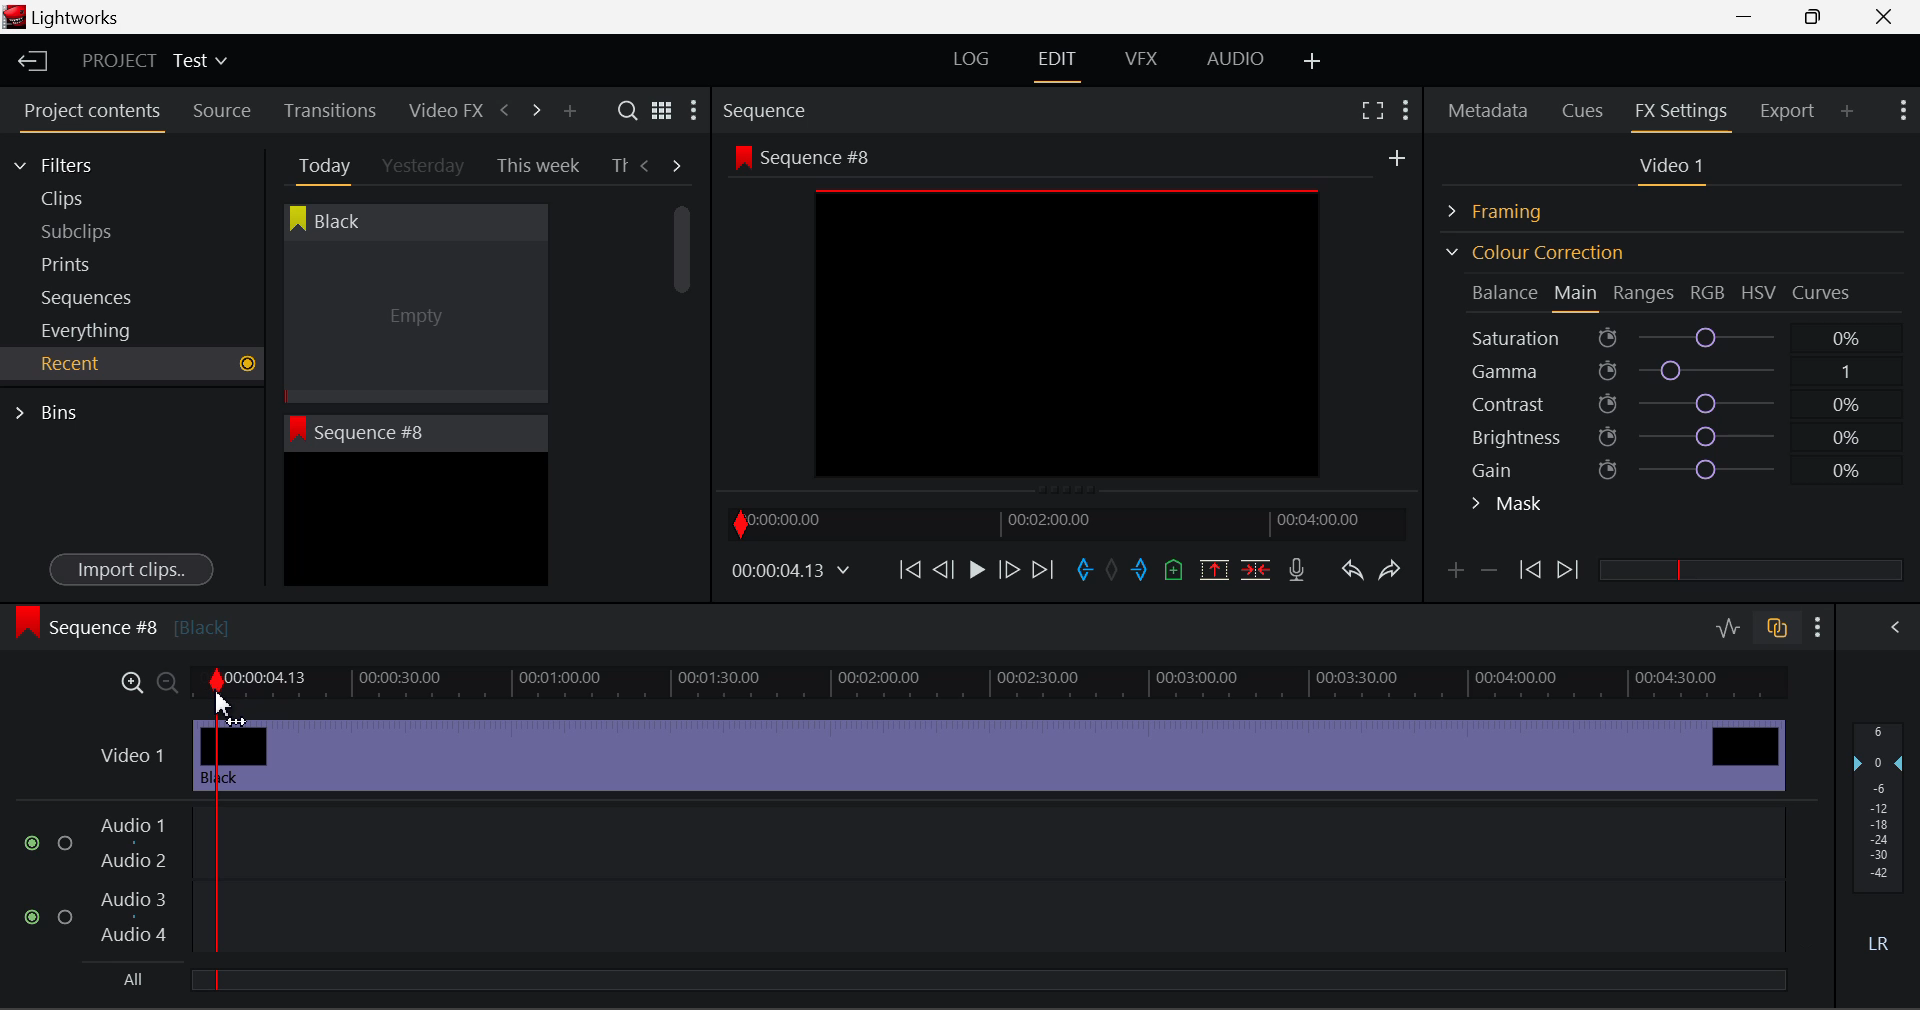 This screenshot has height=1010, width=1920. Describe the element at coordinates (1145, 61) in the screenshot. I see `VFX Layout` at that location.